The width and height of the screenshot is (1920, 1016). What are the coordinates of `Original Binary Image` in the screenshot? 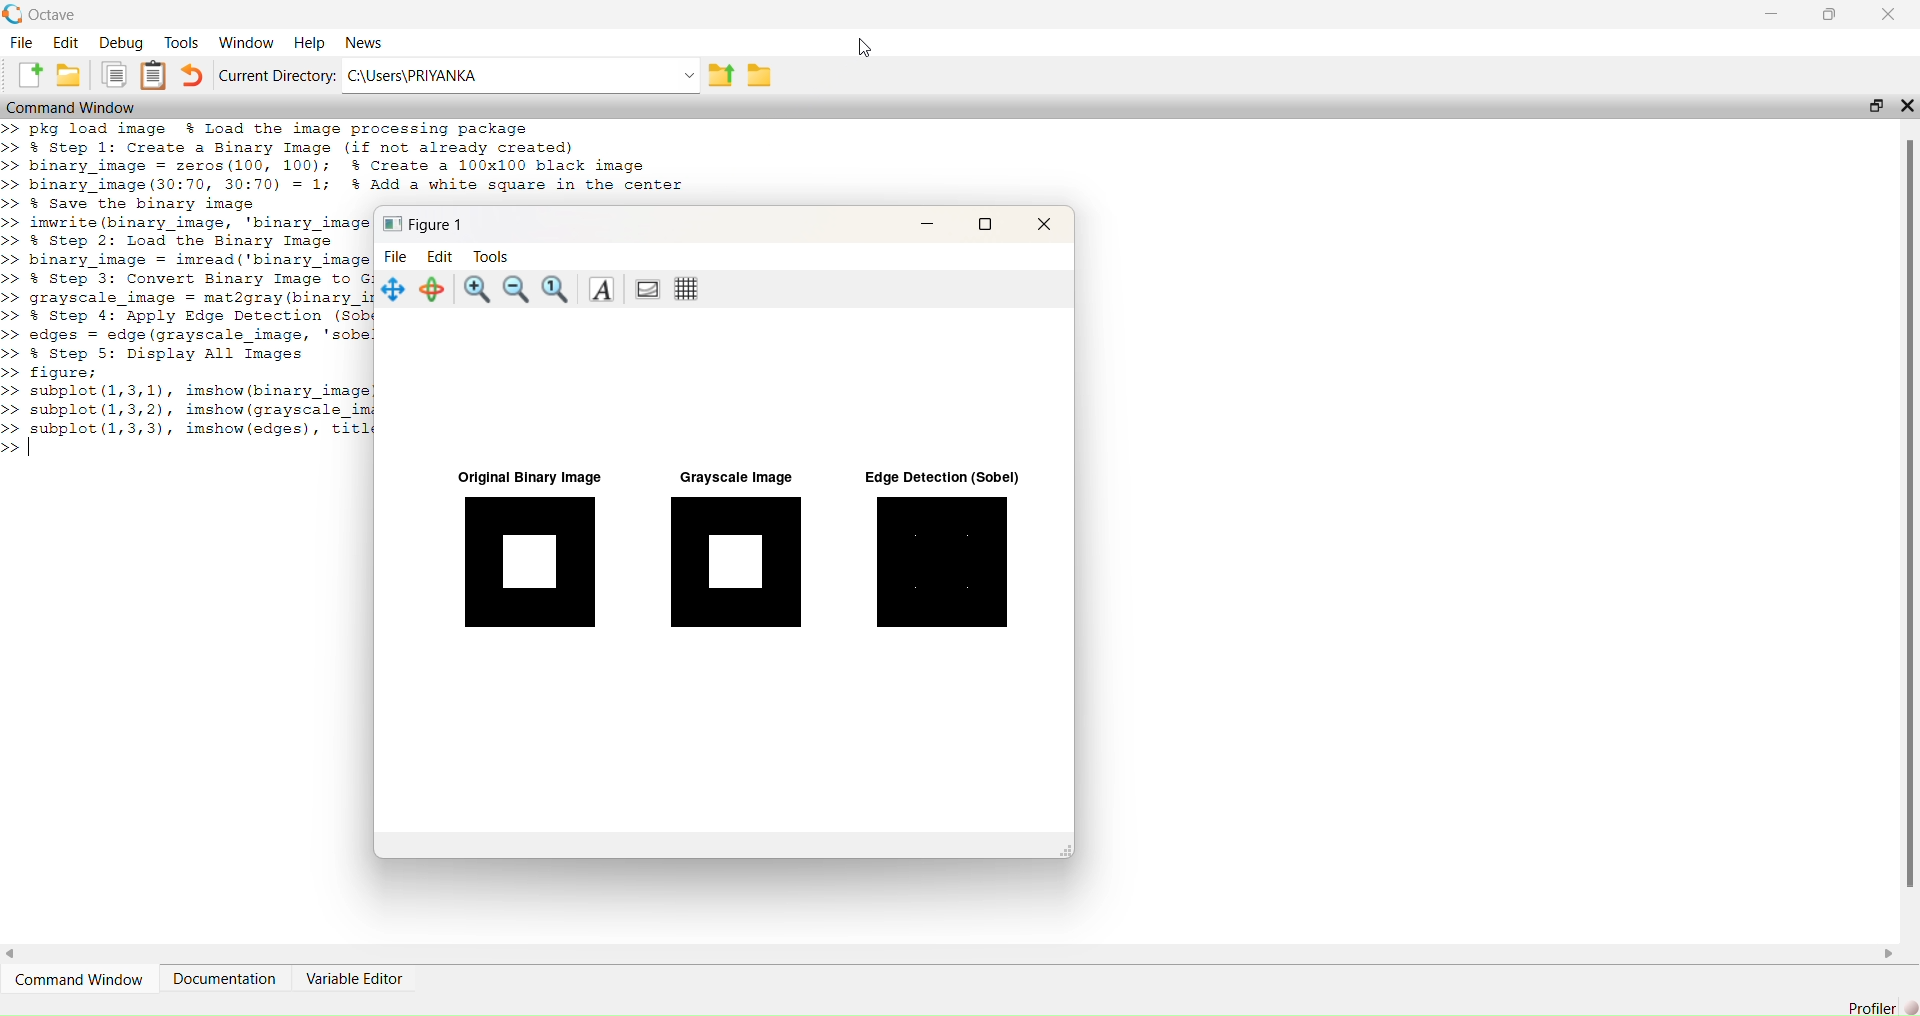 It's located at (531, 562).